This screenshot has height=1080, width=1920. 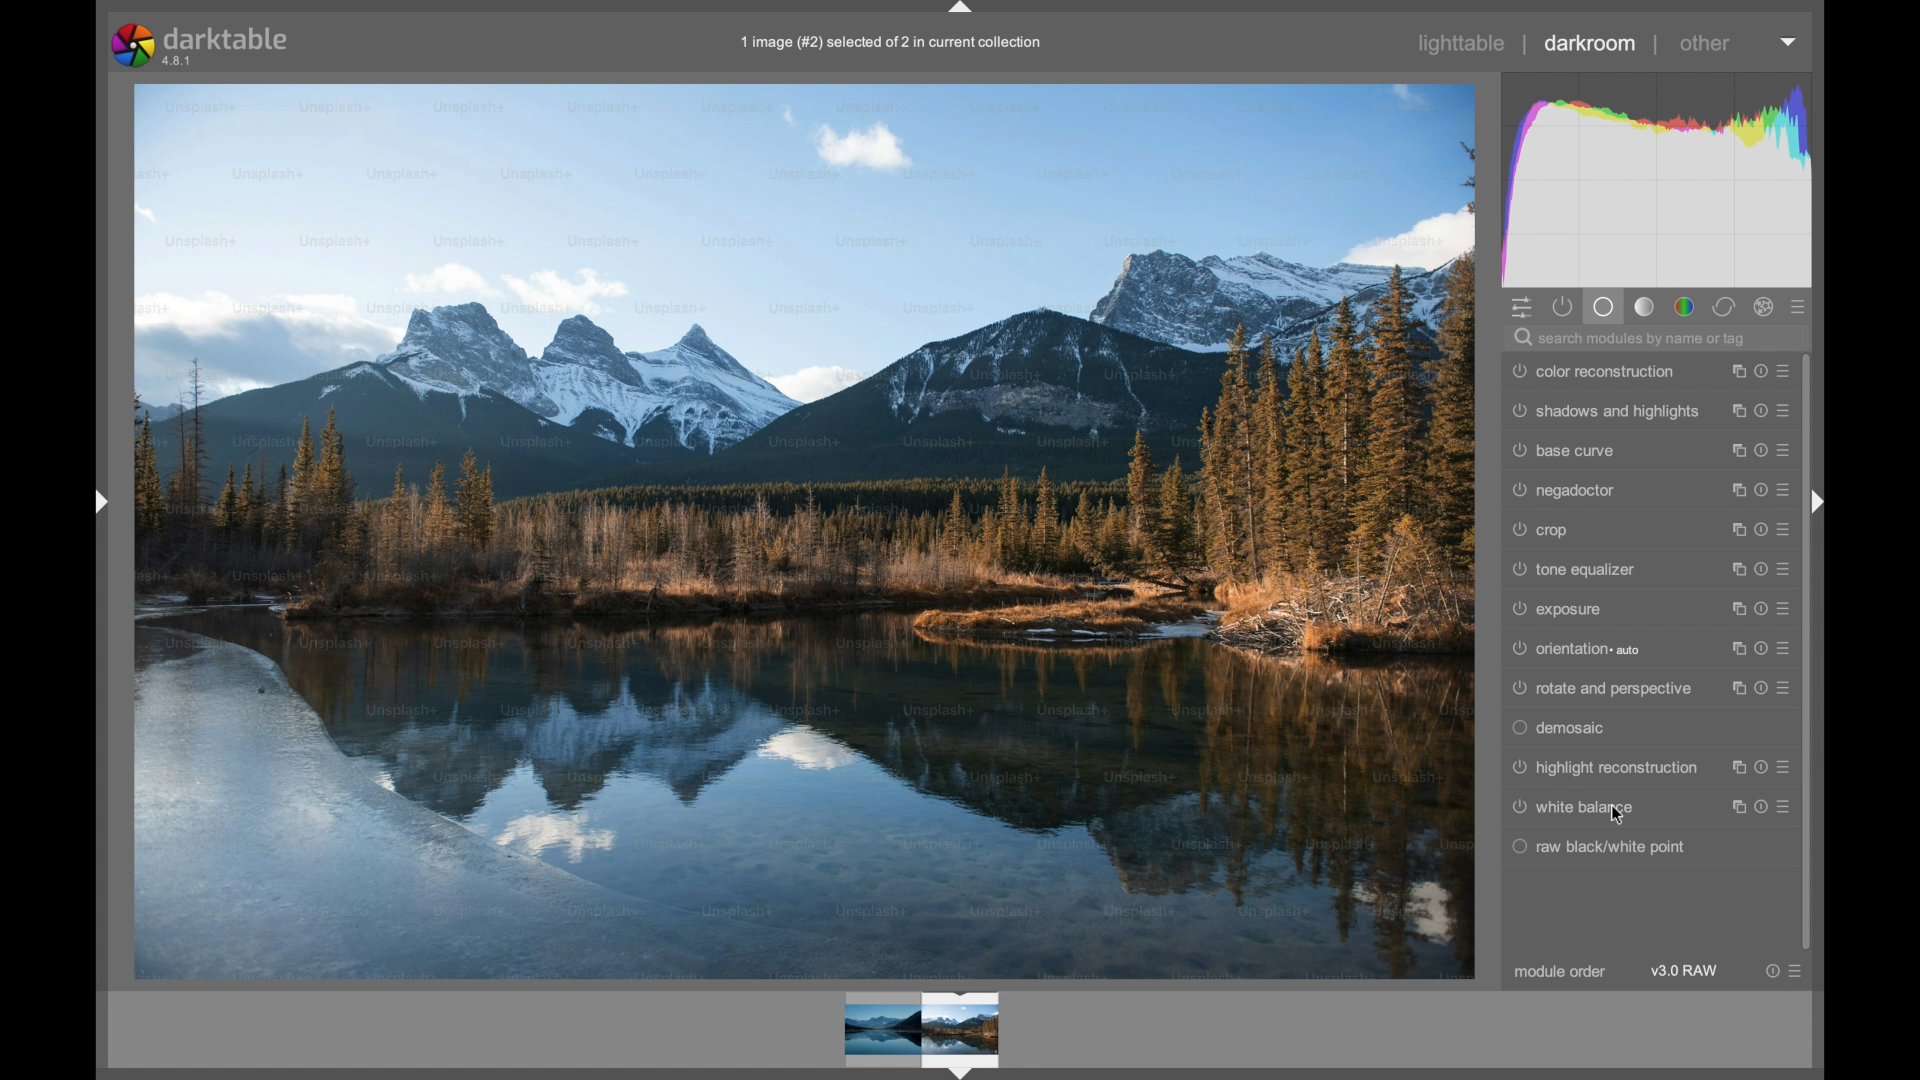 I want to click on presets, so click(x=1788, y=766).